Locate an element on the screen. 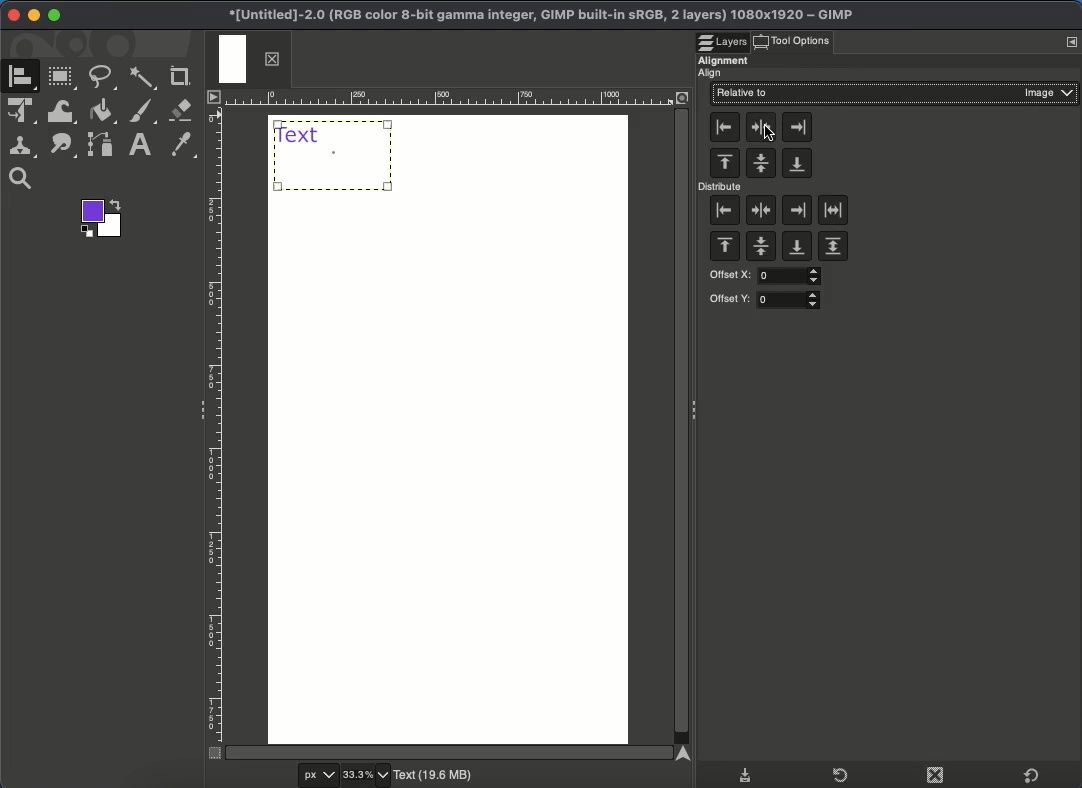  Minimize is located at coordinates (34, 16).